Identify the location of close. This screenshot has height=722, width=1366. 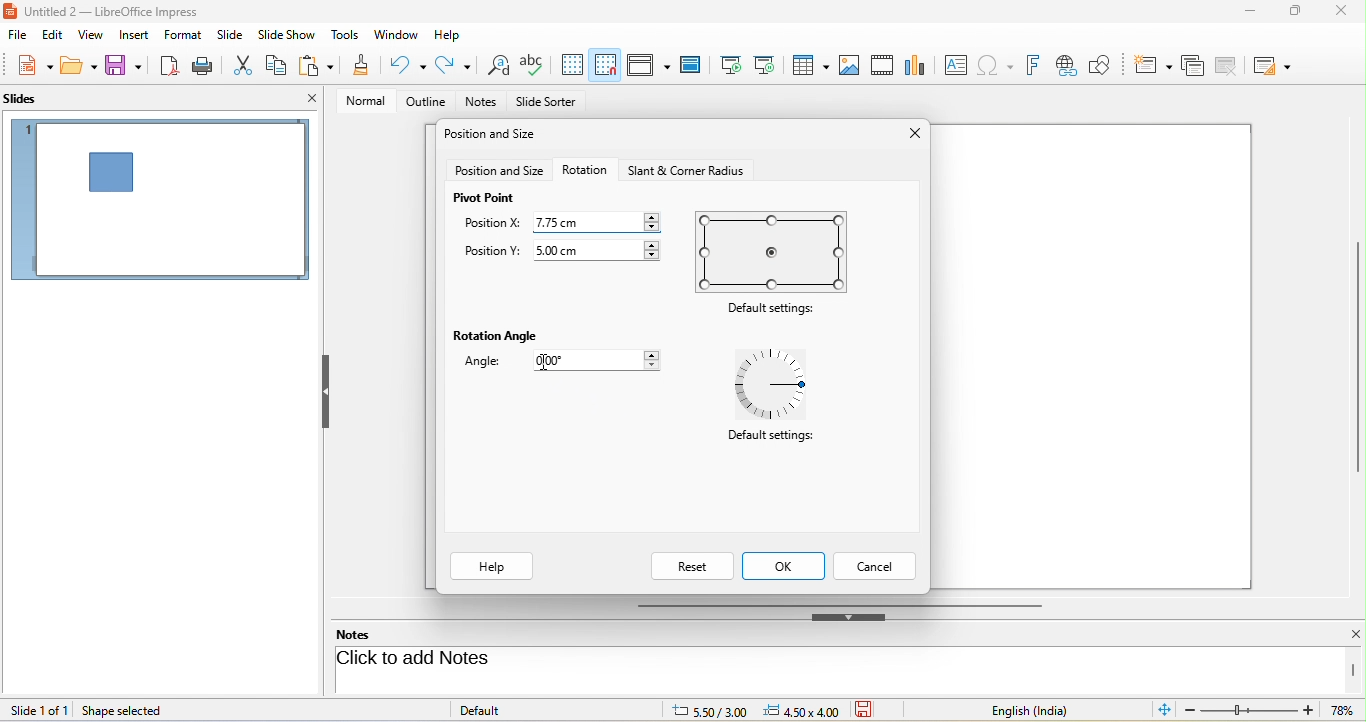
(312, 98).